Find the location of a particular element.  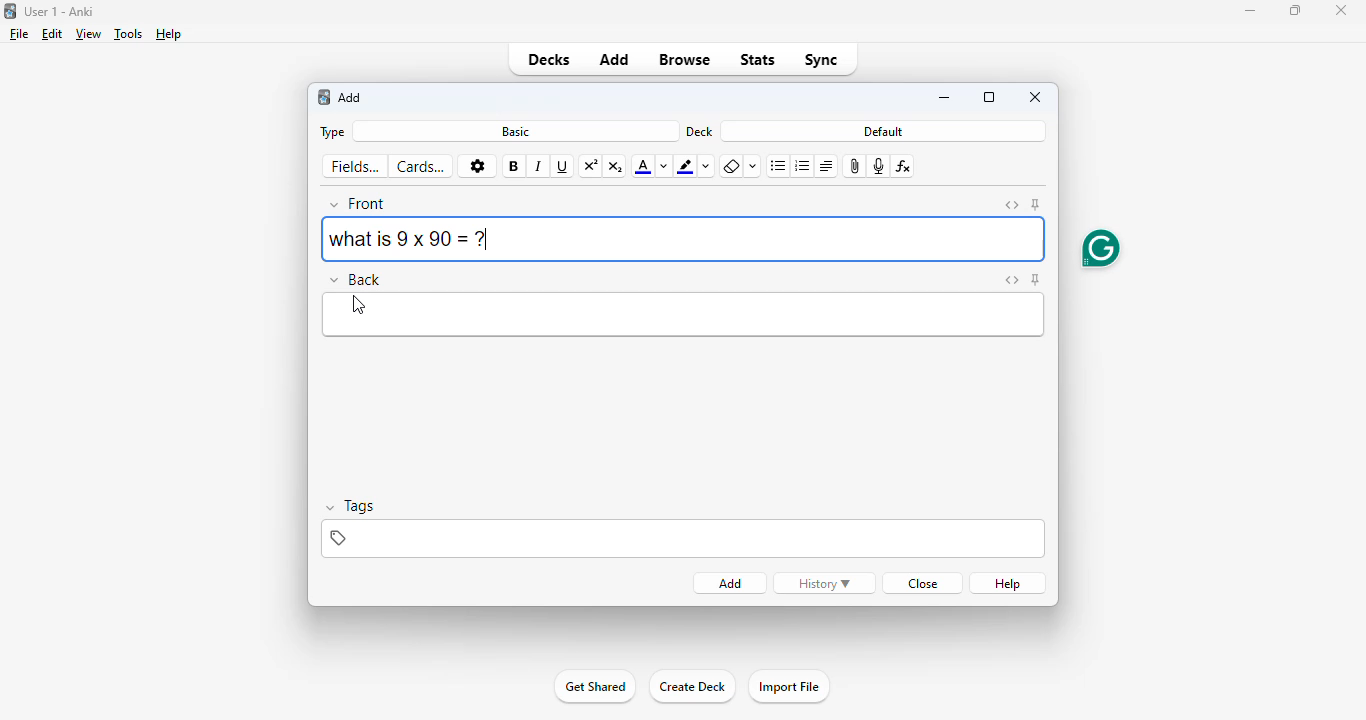

record audio is located at coordinates (879, 166).